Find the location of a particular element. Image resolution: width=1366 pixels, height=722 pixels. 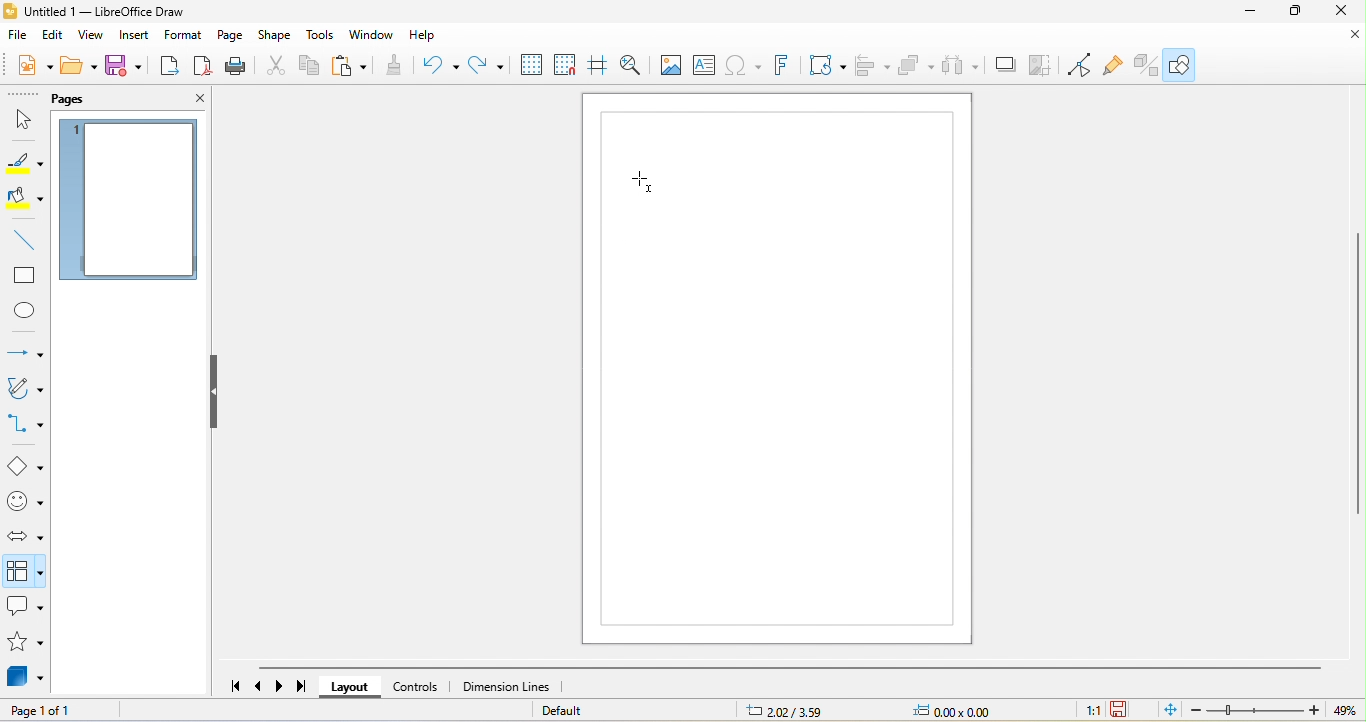

scroll to last page is located at coordinates (301, 687).